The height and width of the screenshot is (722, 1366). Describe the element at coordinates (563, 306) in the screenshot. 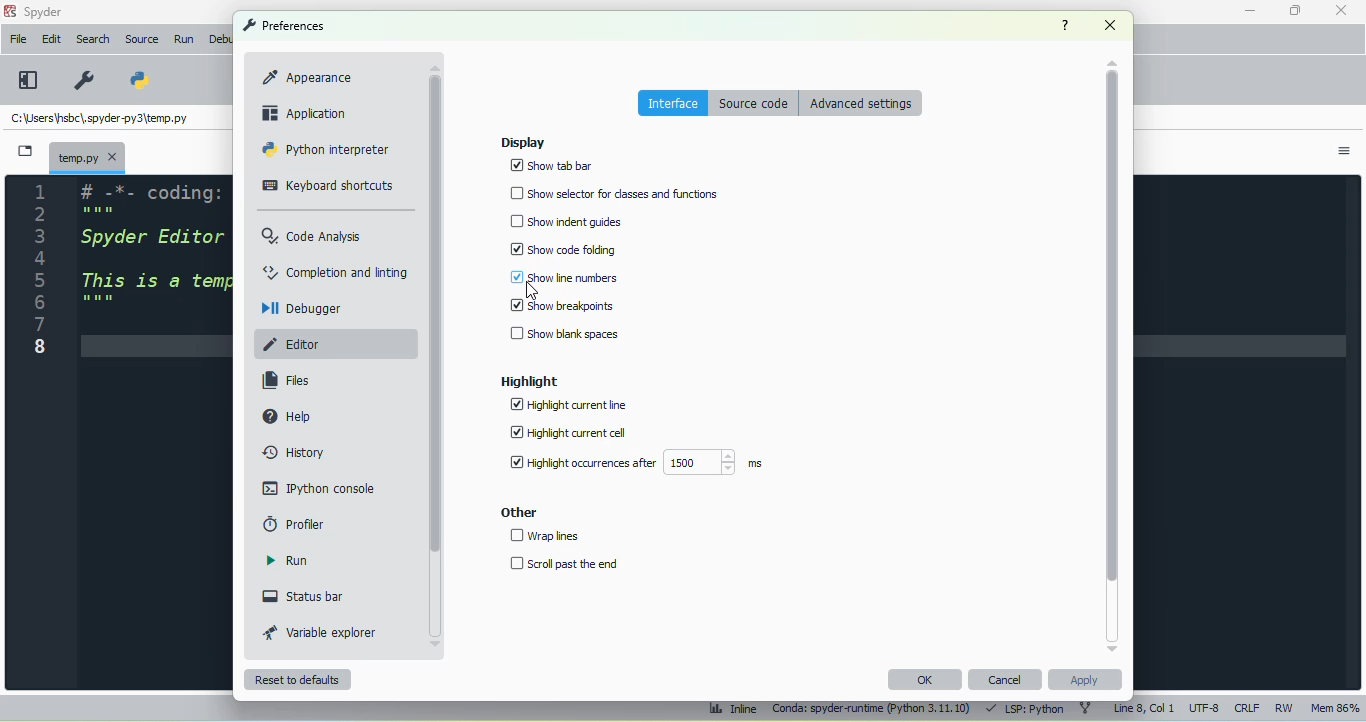

I see `show breakpoints` at that location.